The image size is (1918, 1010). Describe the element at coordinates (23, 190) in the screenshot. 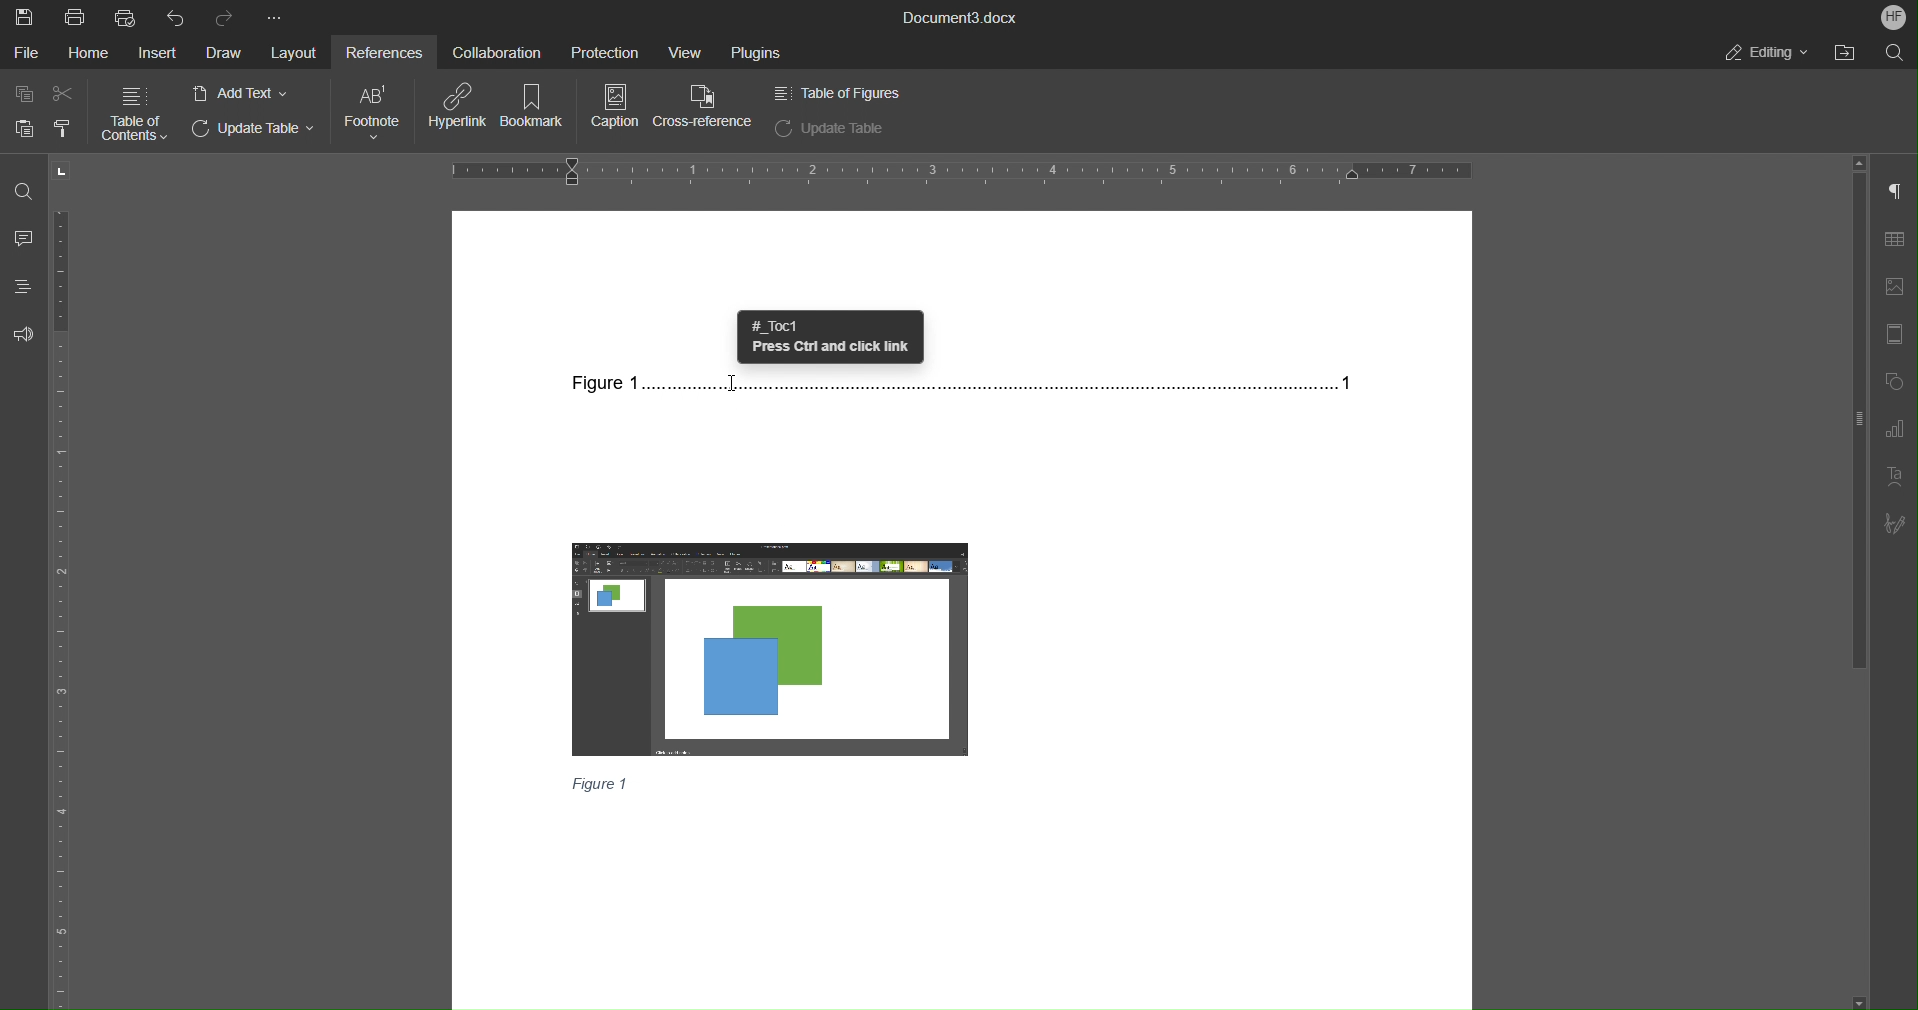

I see `Find` at that location.